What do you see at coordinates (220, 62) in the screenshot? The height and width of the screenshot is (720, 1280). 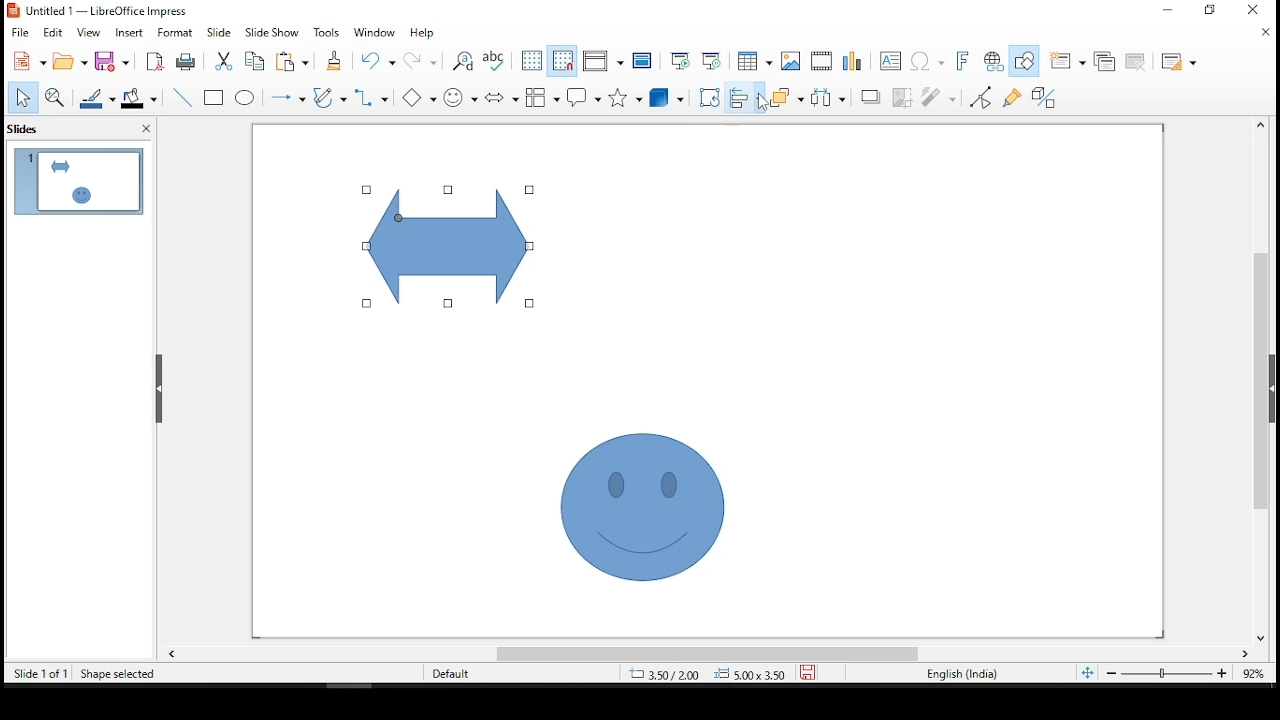 I see `cut` at bounding box center [220, 62].